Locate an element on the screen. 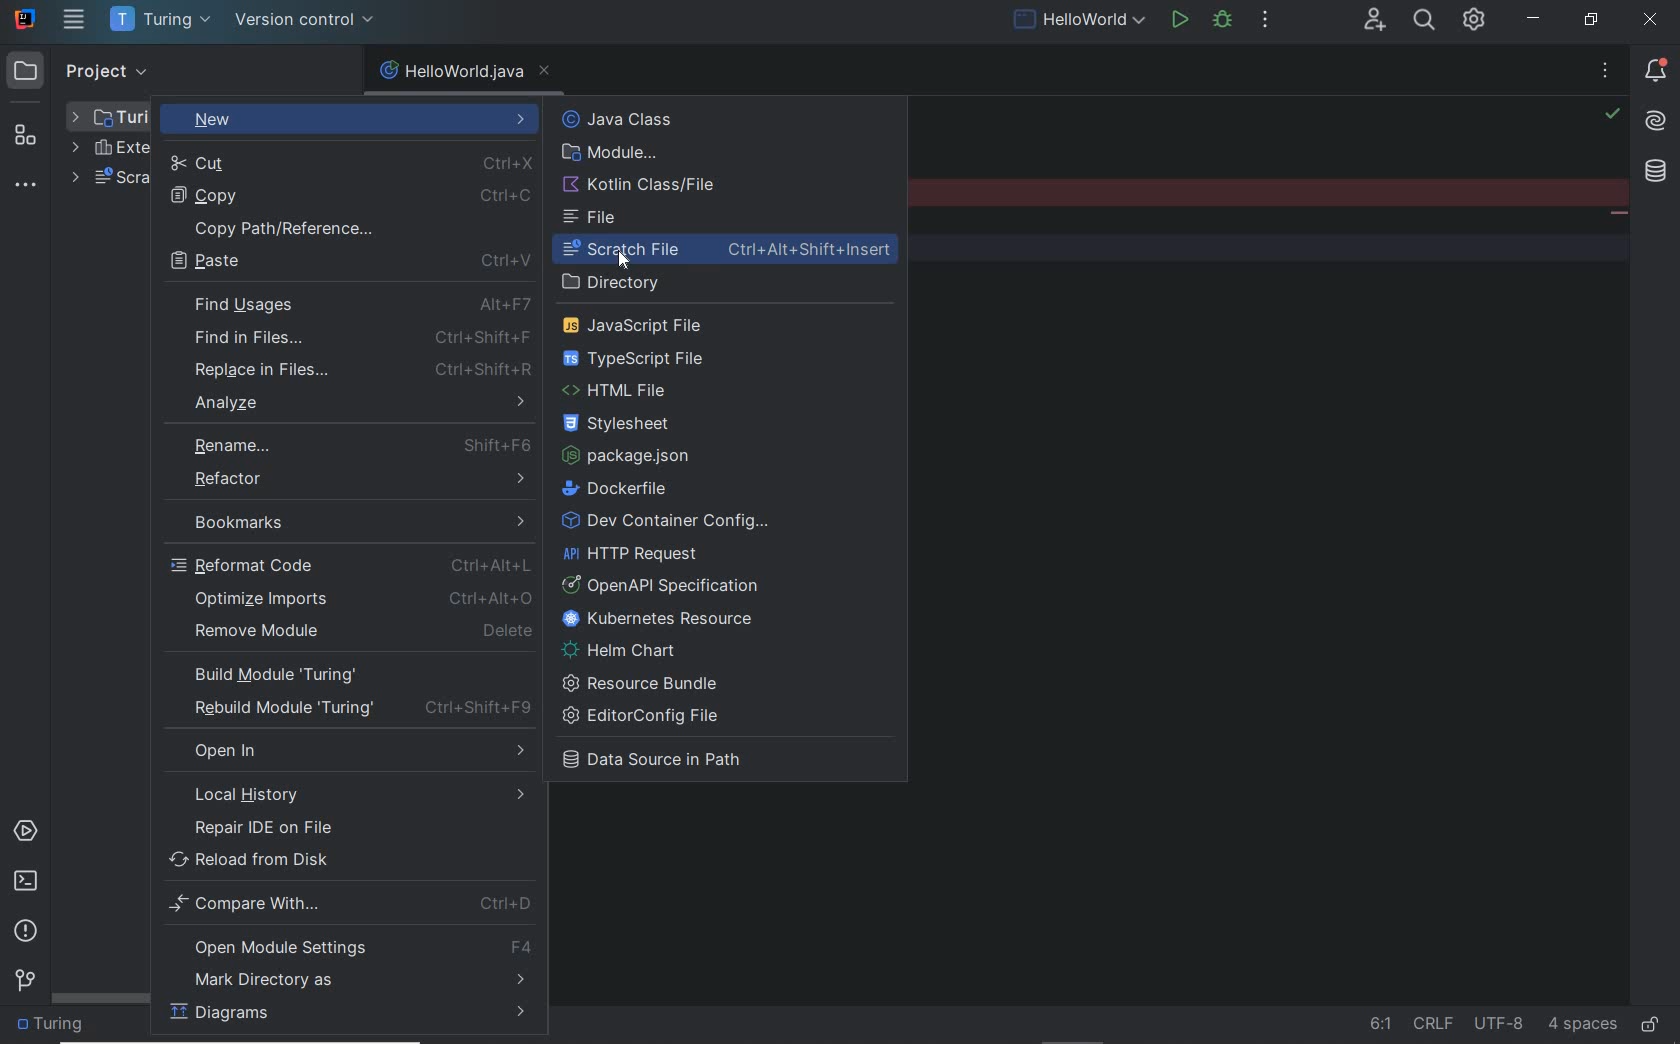  kotlin class/file is located at coordinates (643, 185).